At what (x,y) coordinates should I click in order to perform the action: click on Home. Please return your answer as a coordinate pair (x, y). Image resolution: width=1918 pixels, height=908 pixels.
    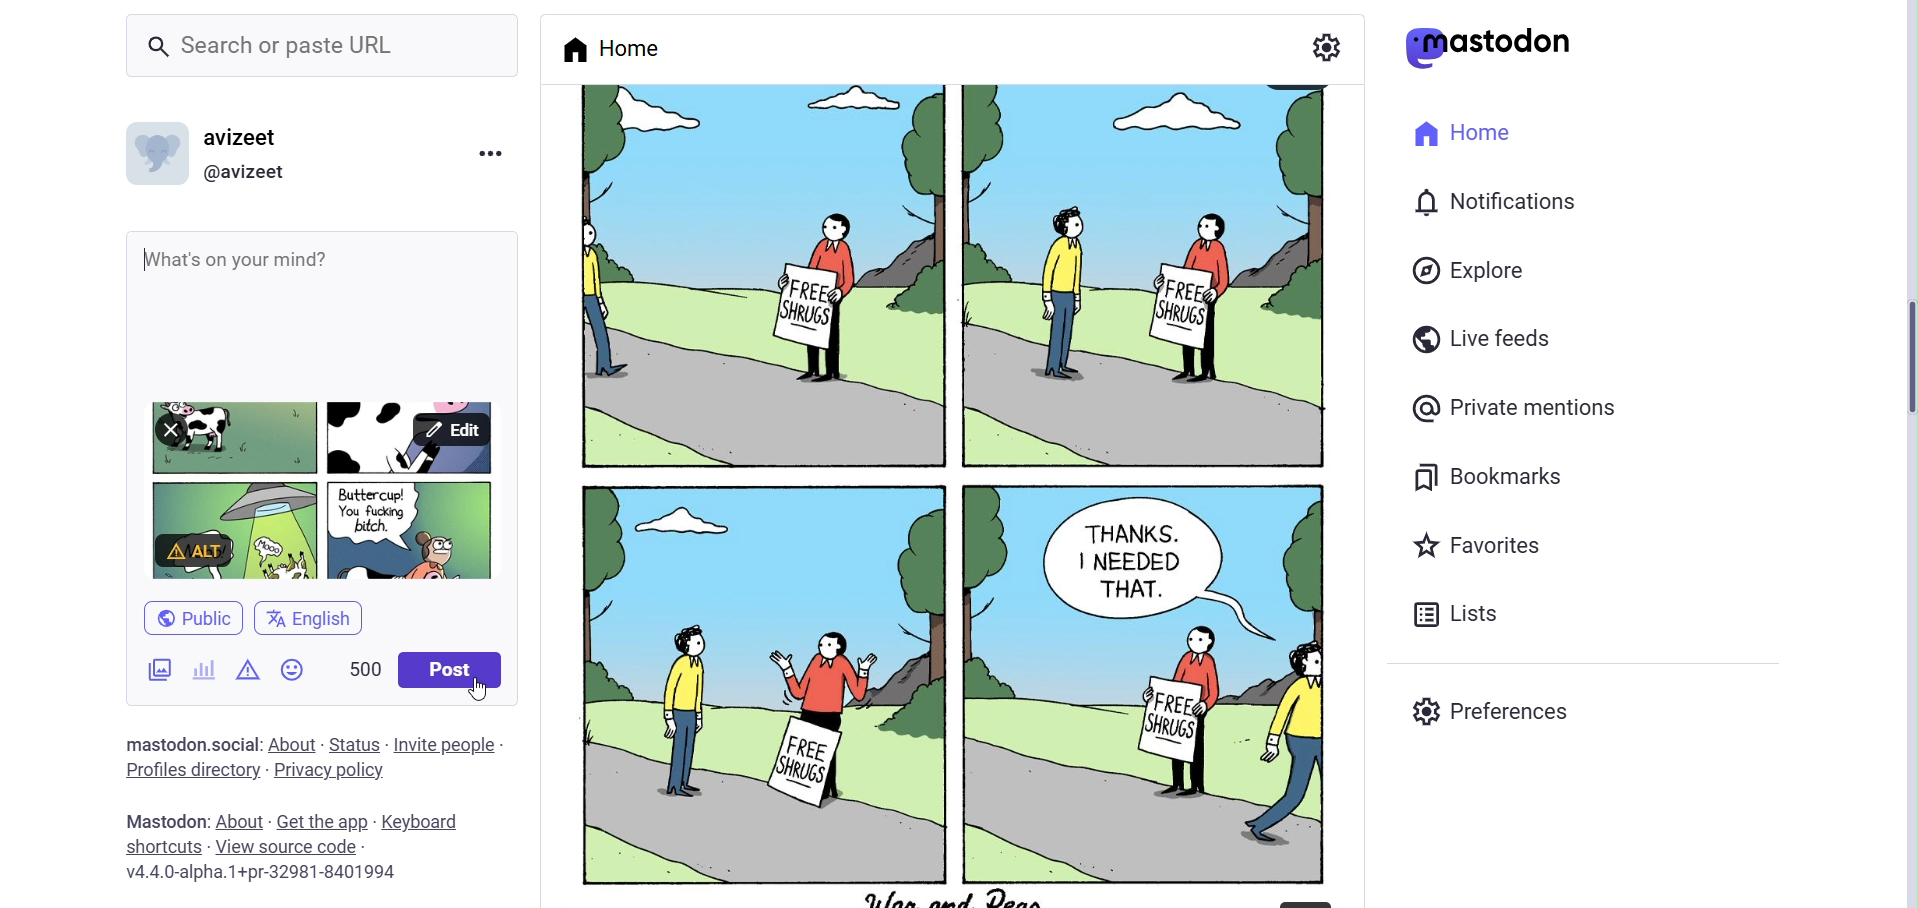
    Looking at the image, I should click on (611, 47).